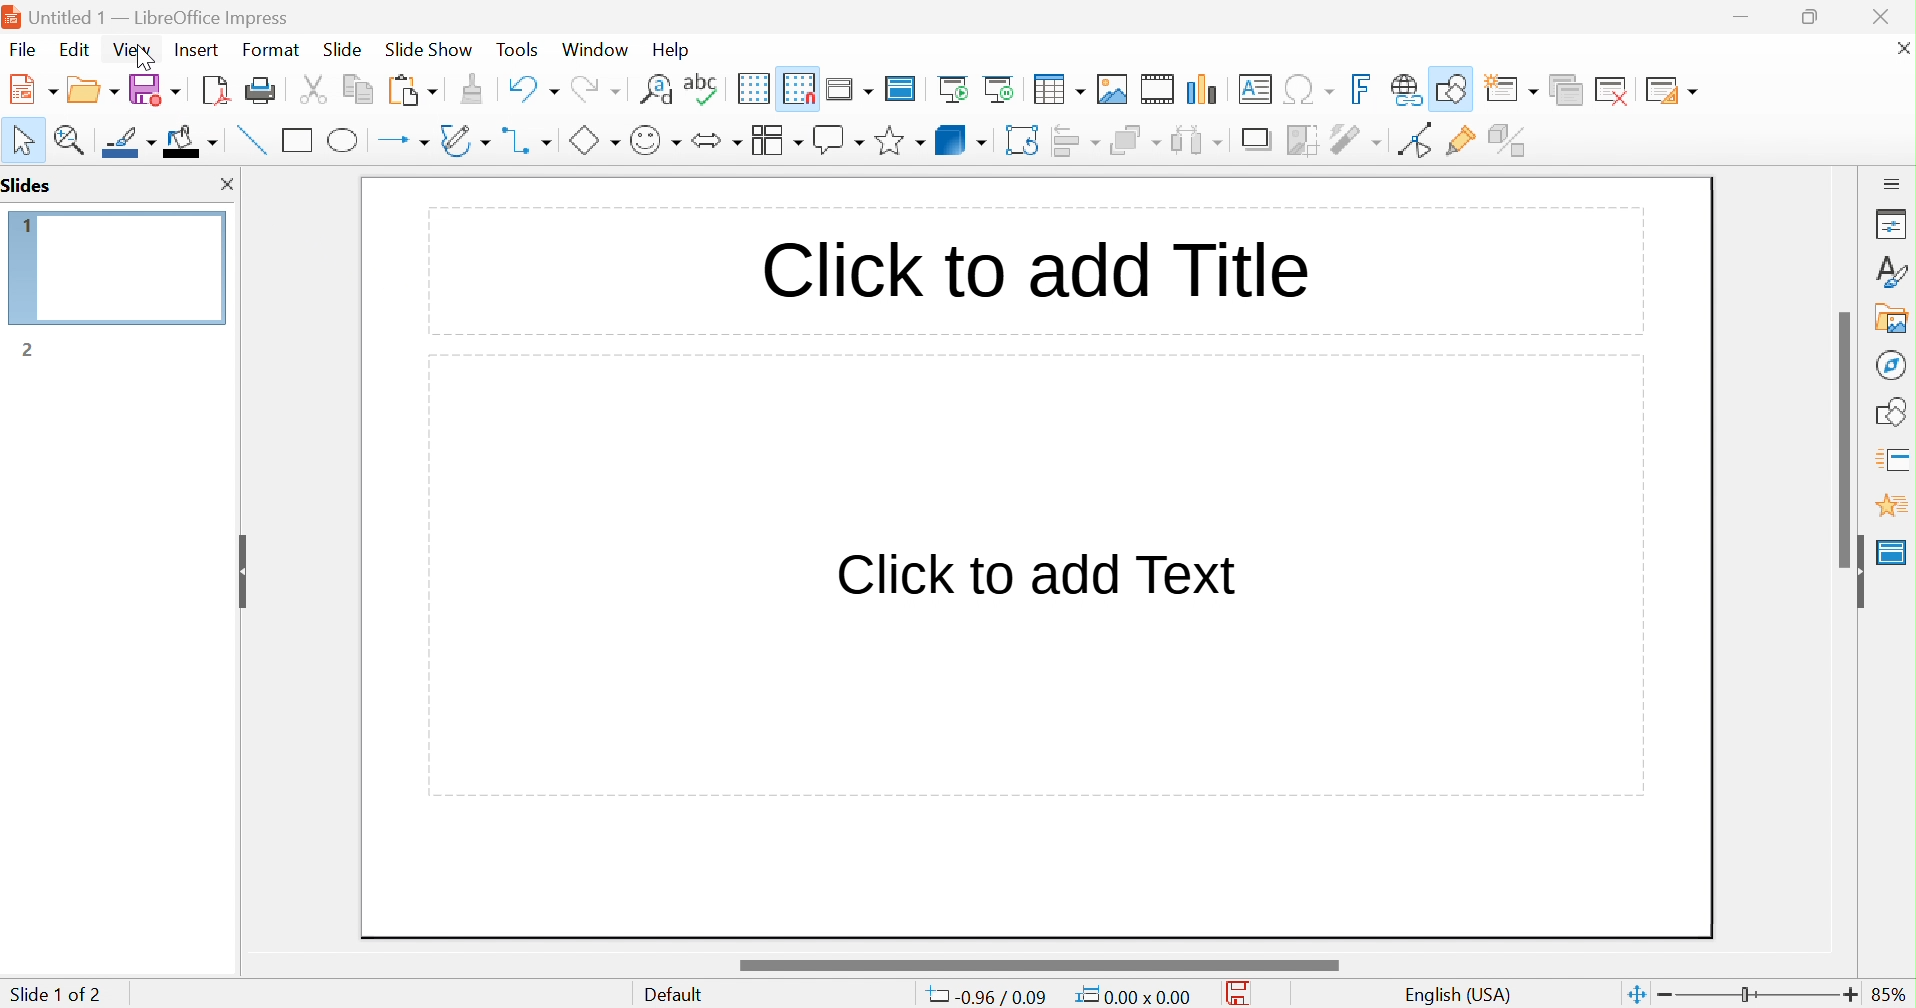 Image resolution: width=1916 pixels, height=1008 pixels. Describe the element at coordinates (298, 139) in the screenshot. I see `rectangle` at that location.